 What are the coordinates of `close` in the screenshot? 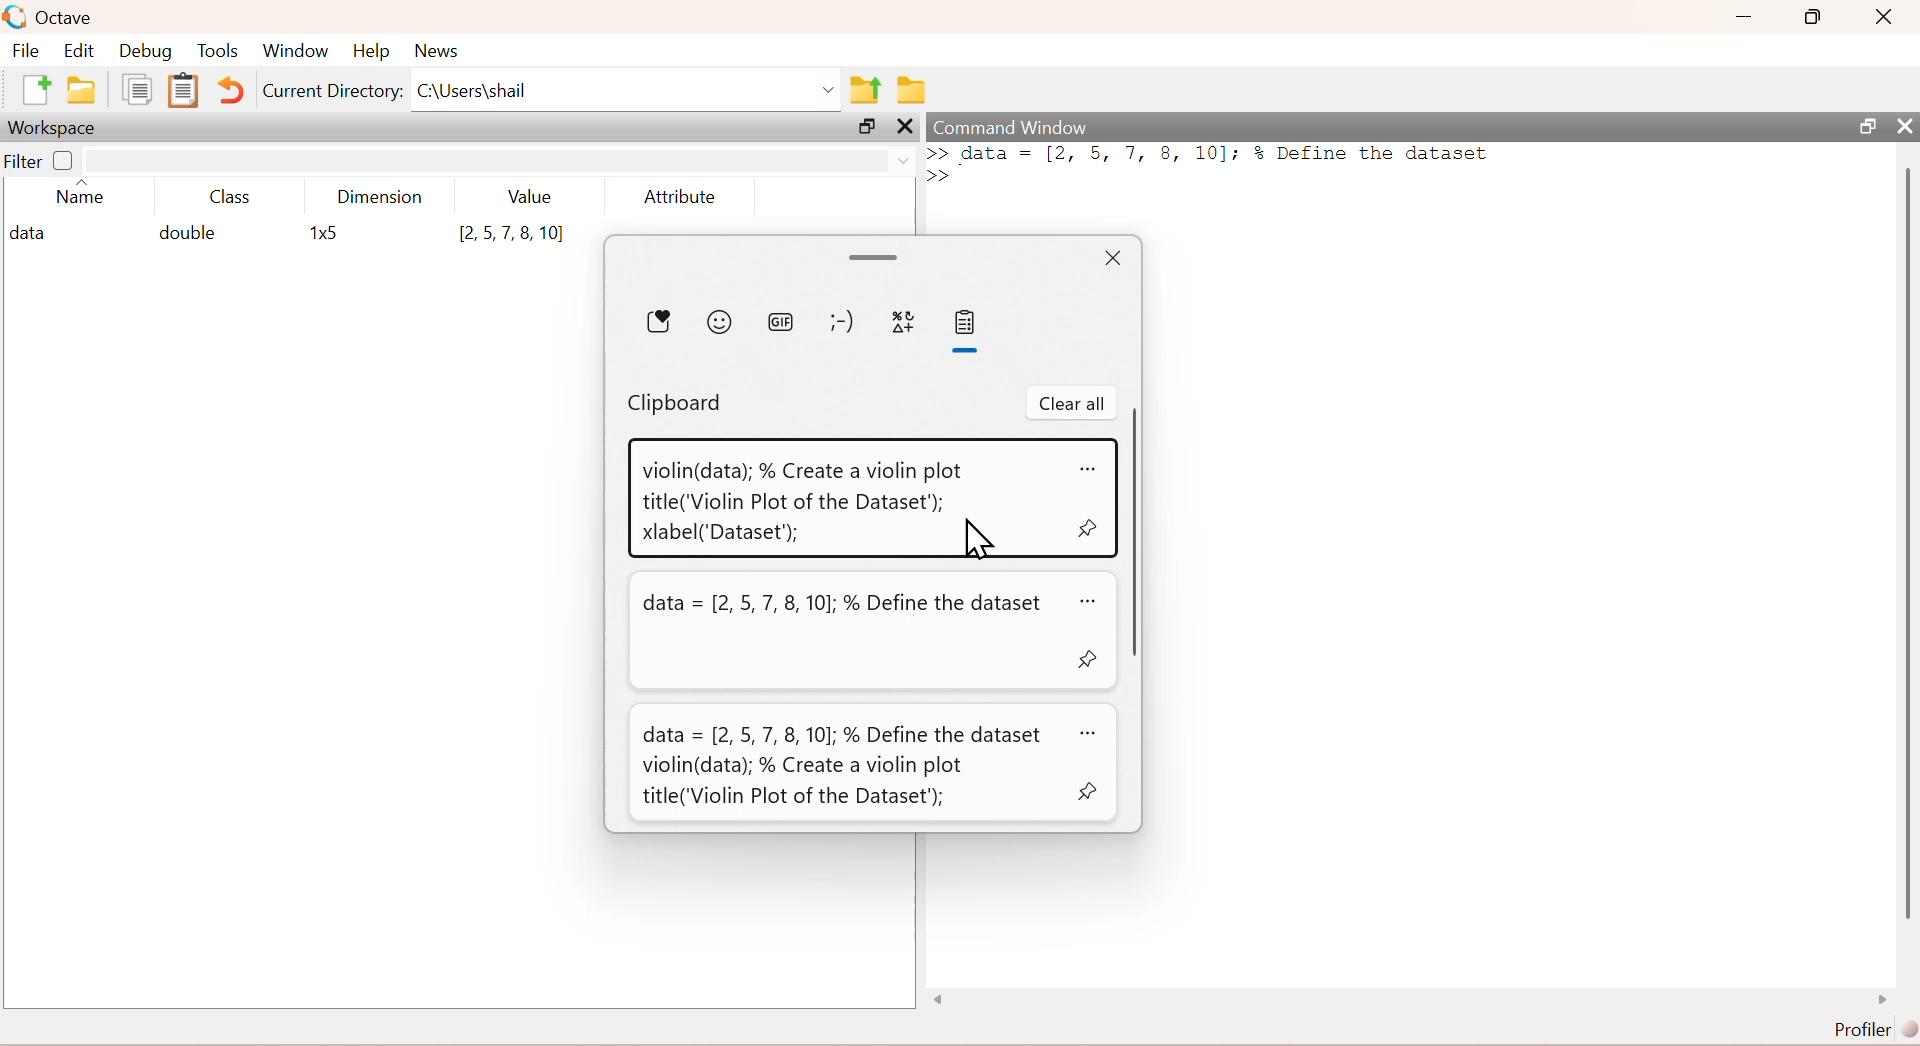 It's located at (1887, 16).